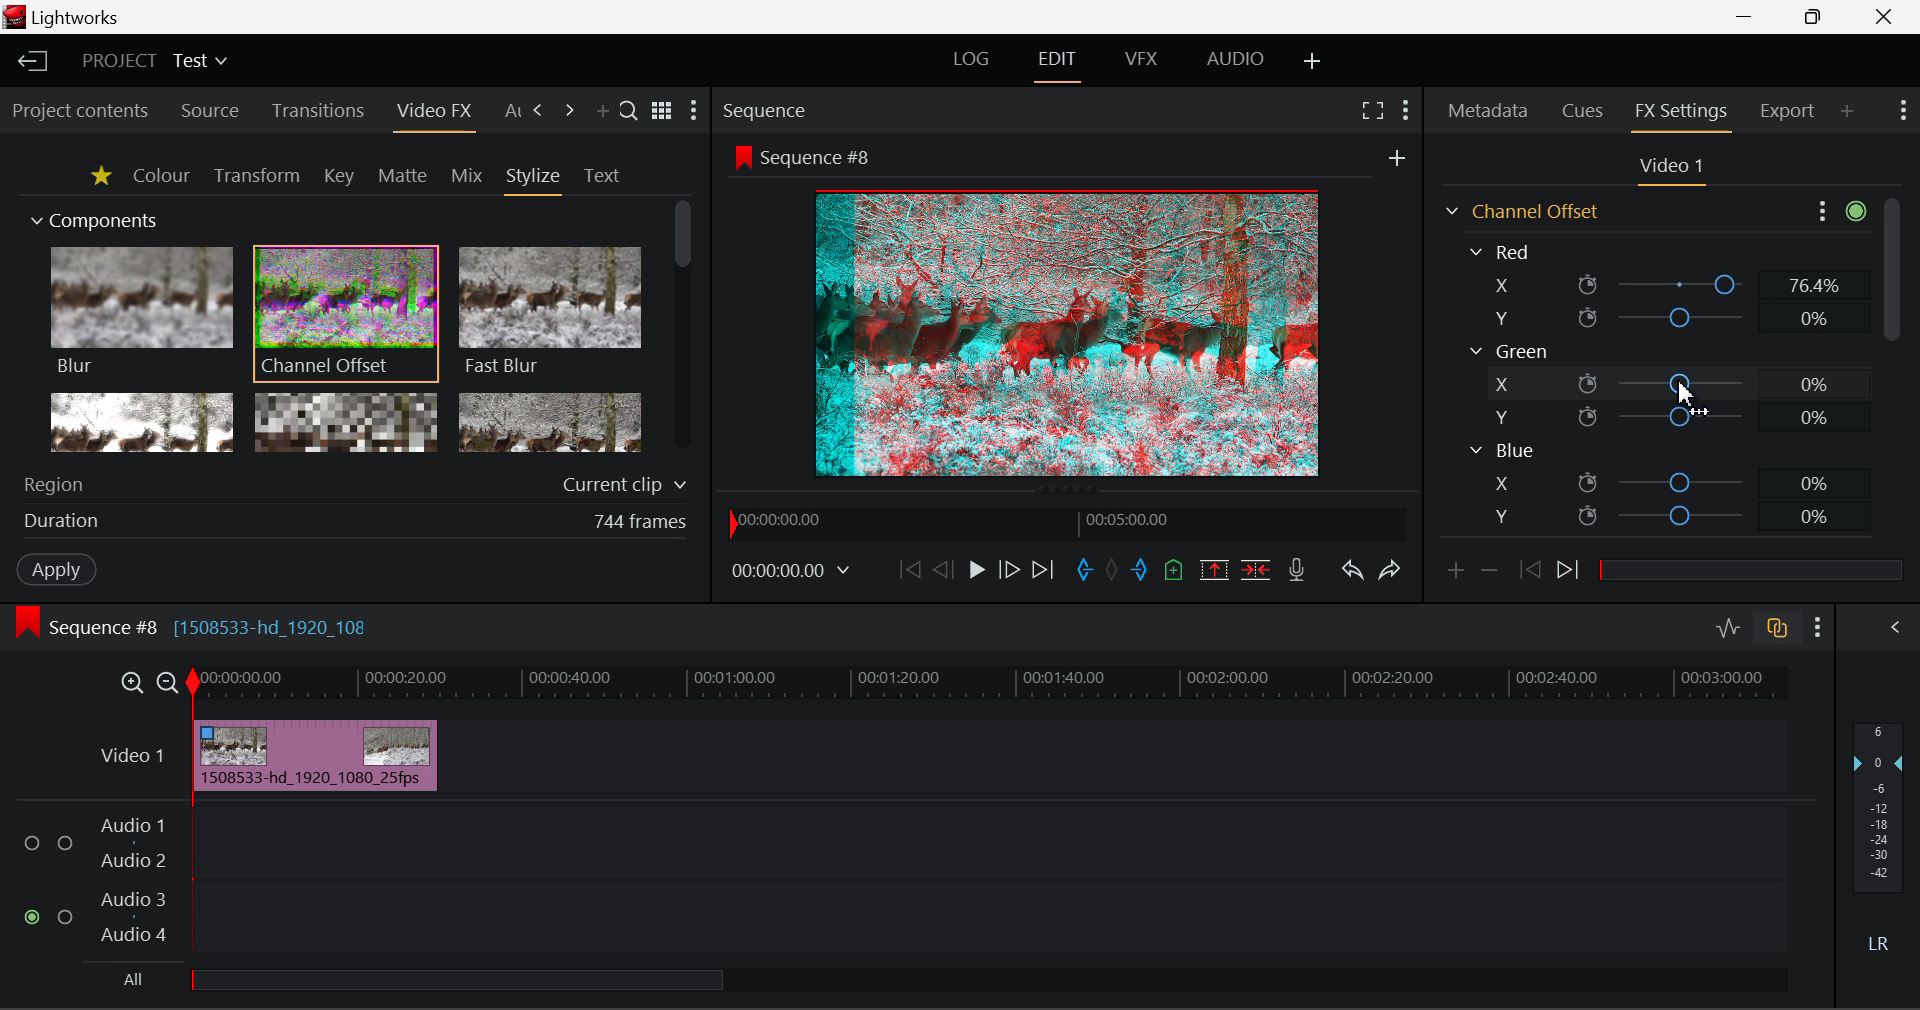 Image resolution: width=1920 pixels, height=1010 pixels. What do you see at coordinates (1668, 481) in the screenshot?
I see `Blue X` at bounding box center [1668, 481].